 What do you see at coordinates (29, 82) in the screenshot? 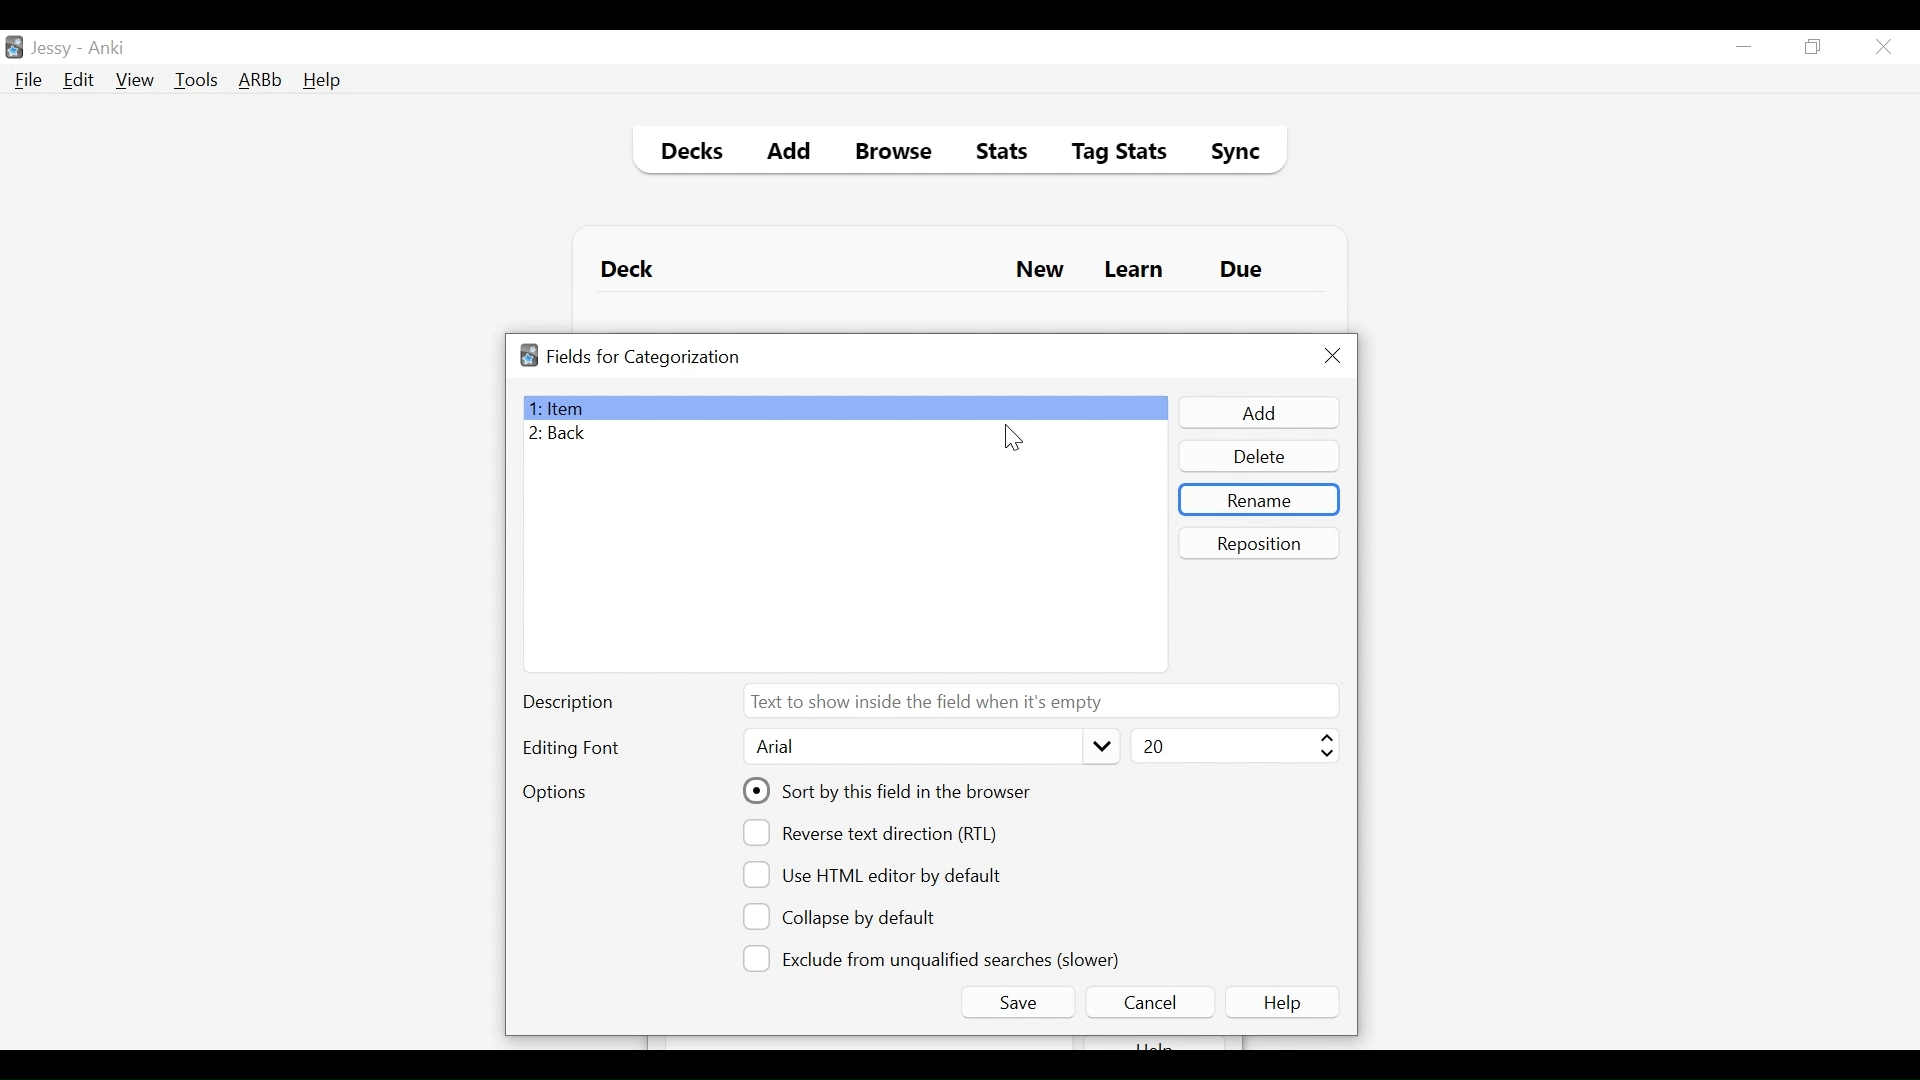
I see `File` at bounding box center [29, 82].